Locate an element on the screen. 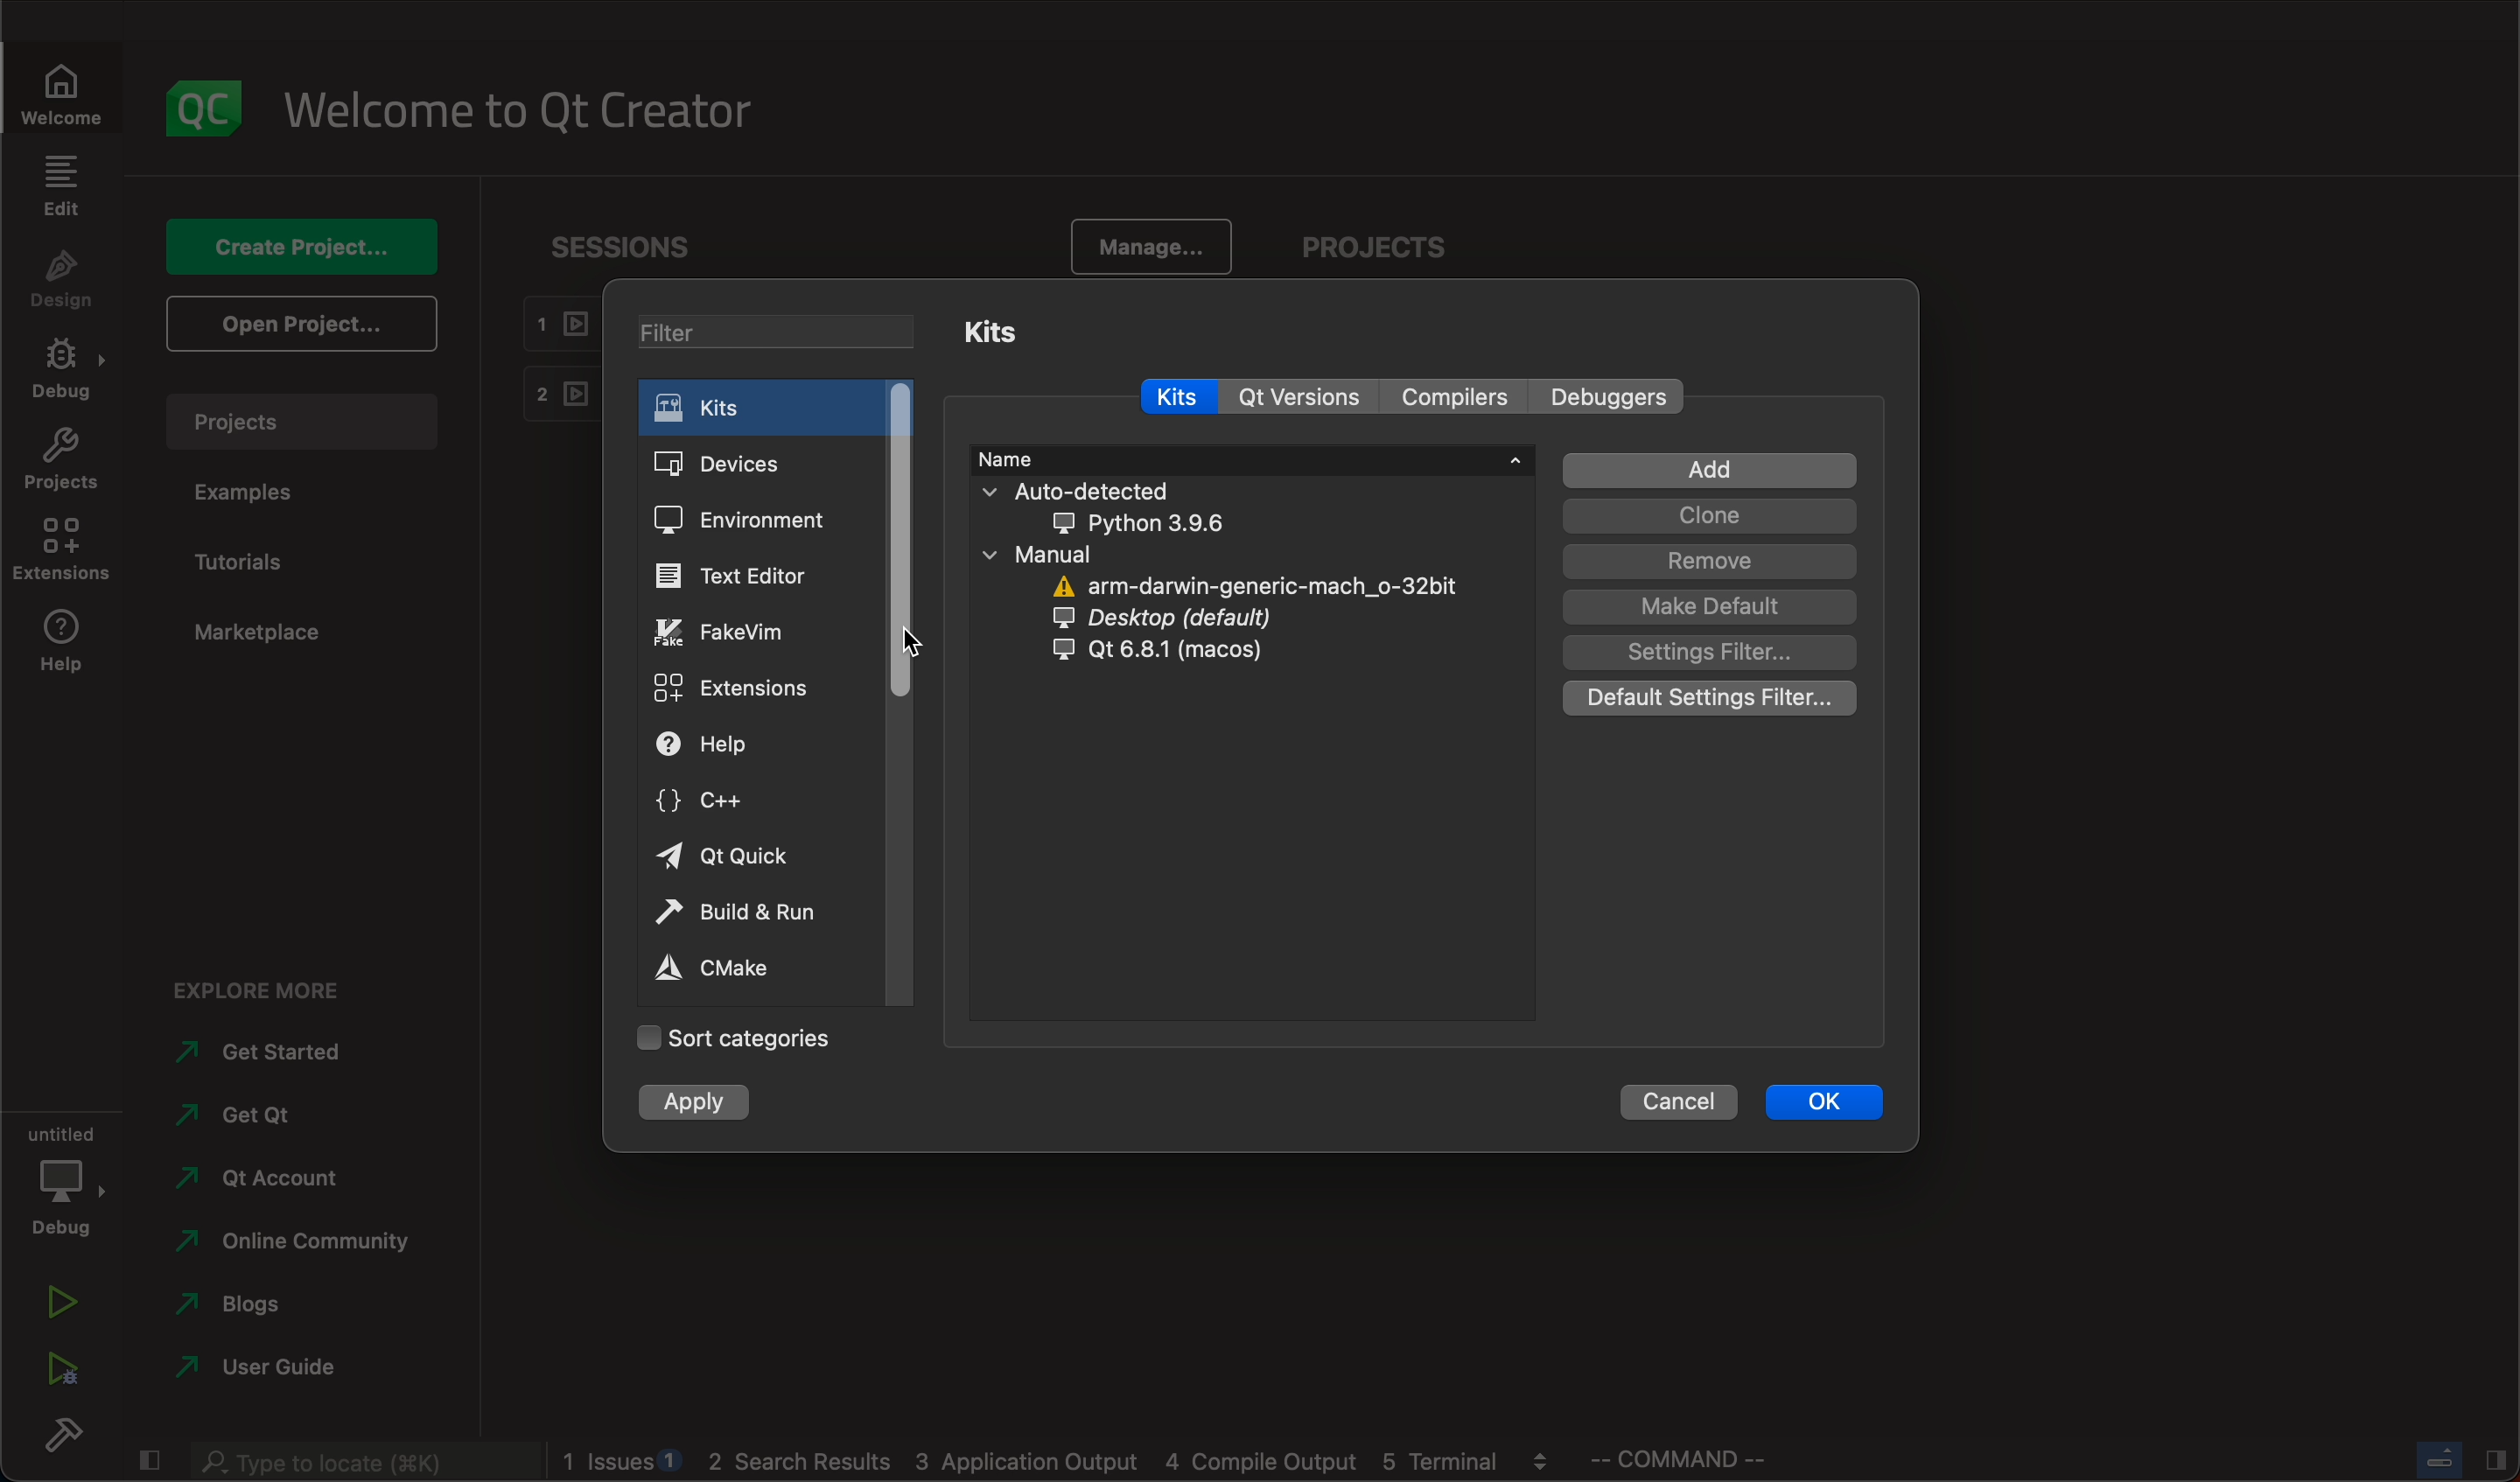  debug is located at coordinates (64, 370).